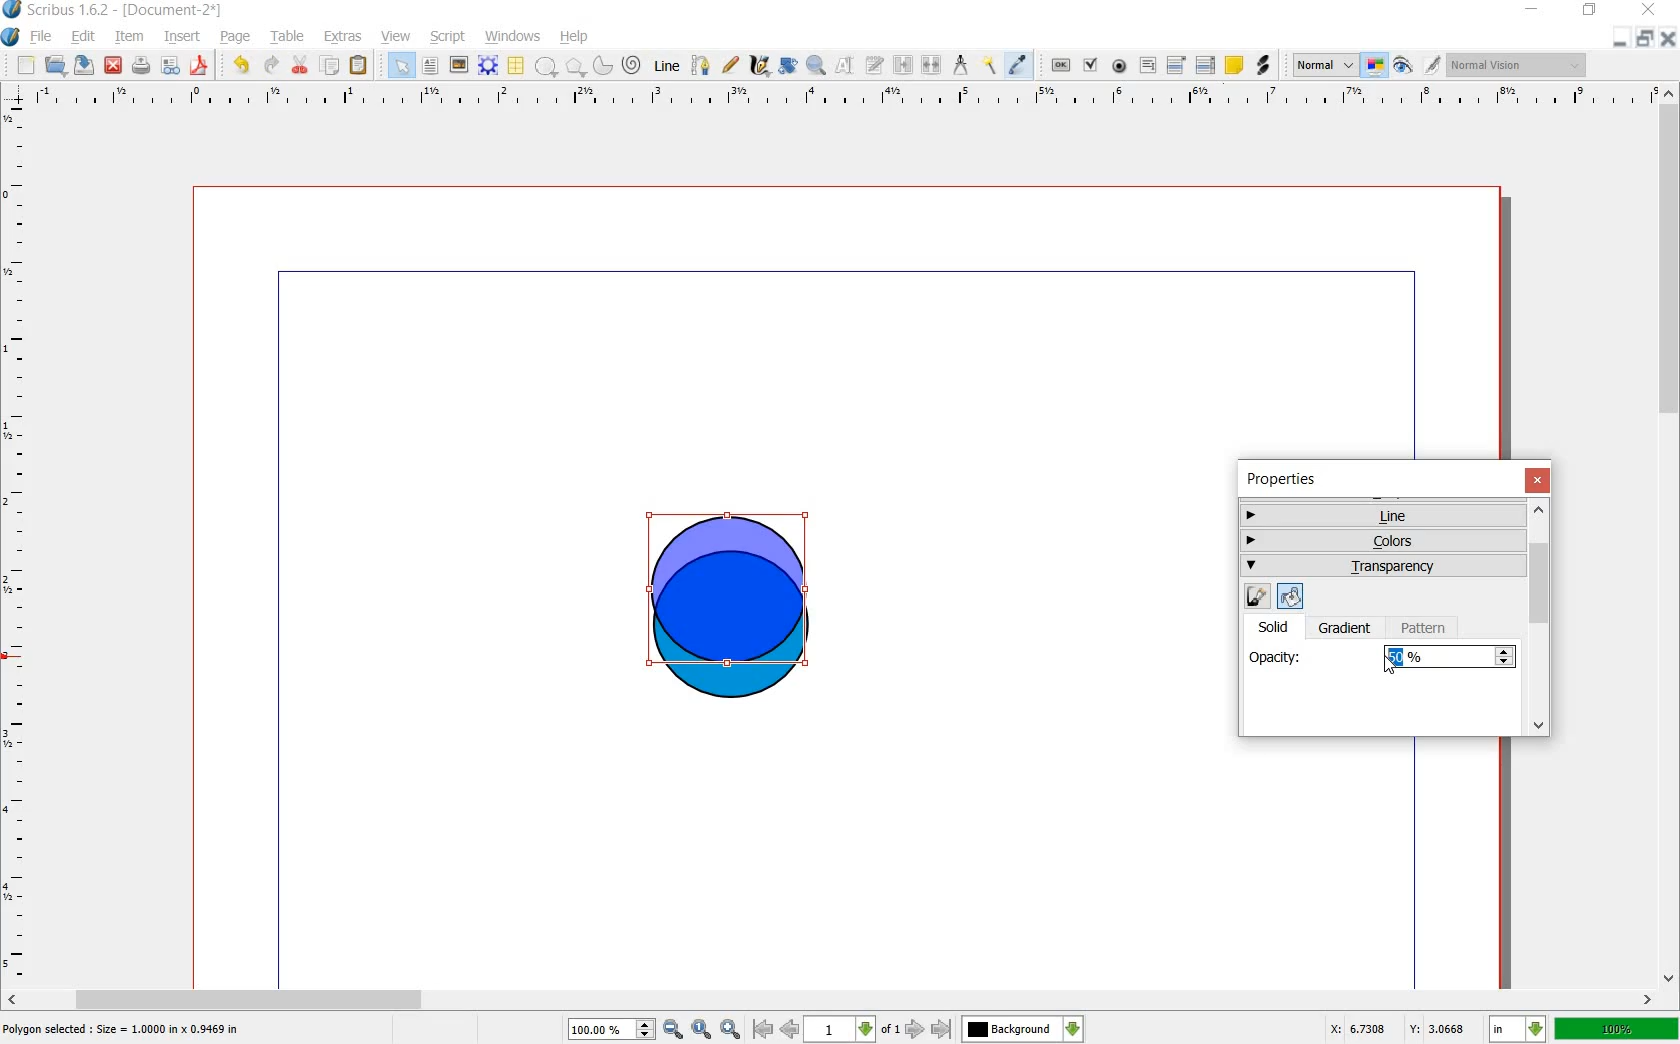  I want to click on zoom to, so click(702, 1029).